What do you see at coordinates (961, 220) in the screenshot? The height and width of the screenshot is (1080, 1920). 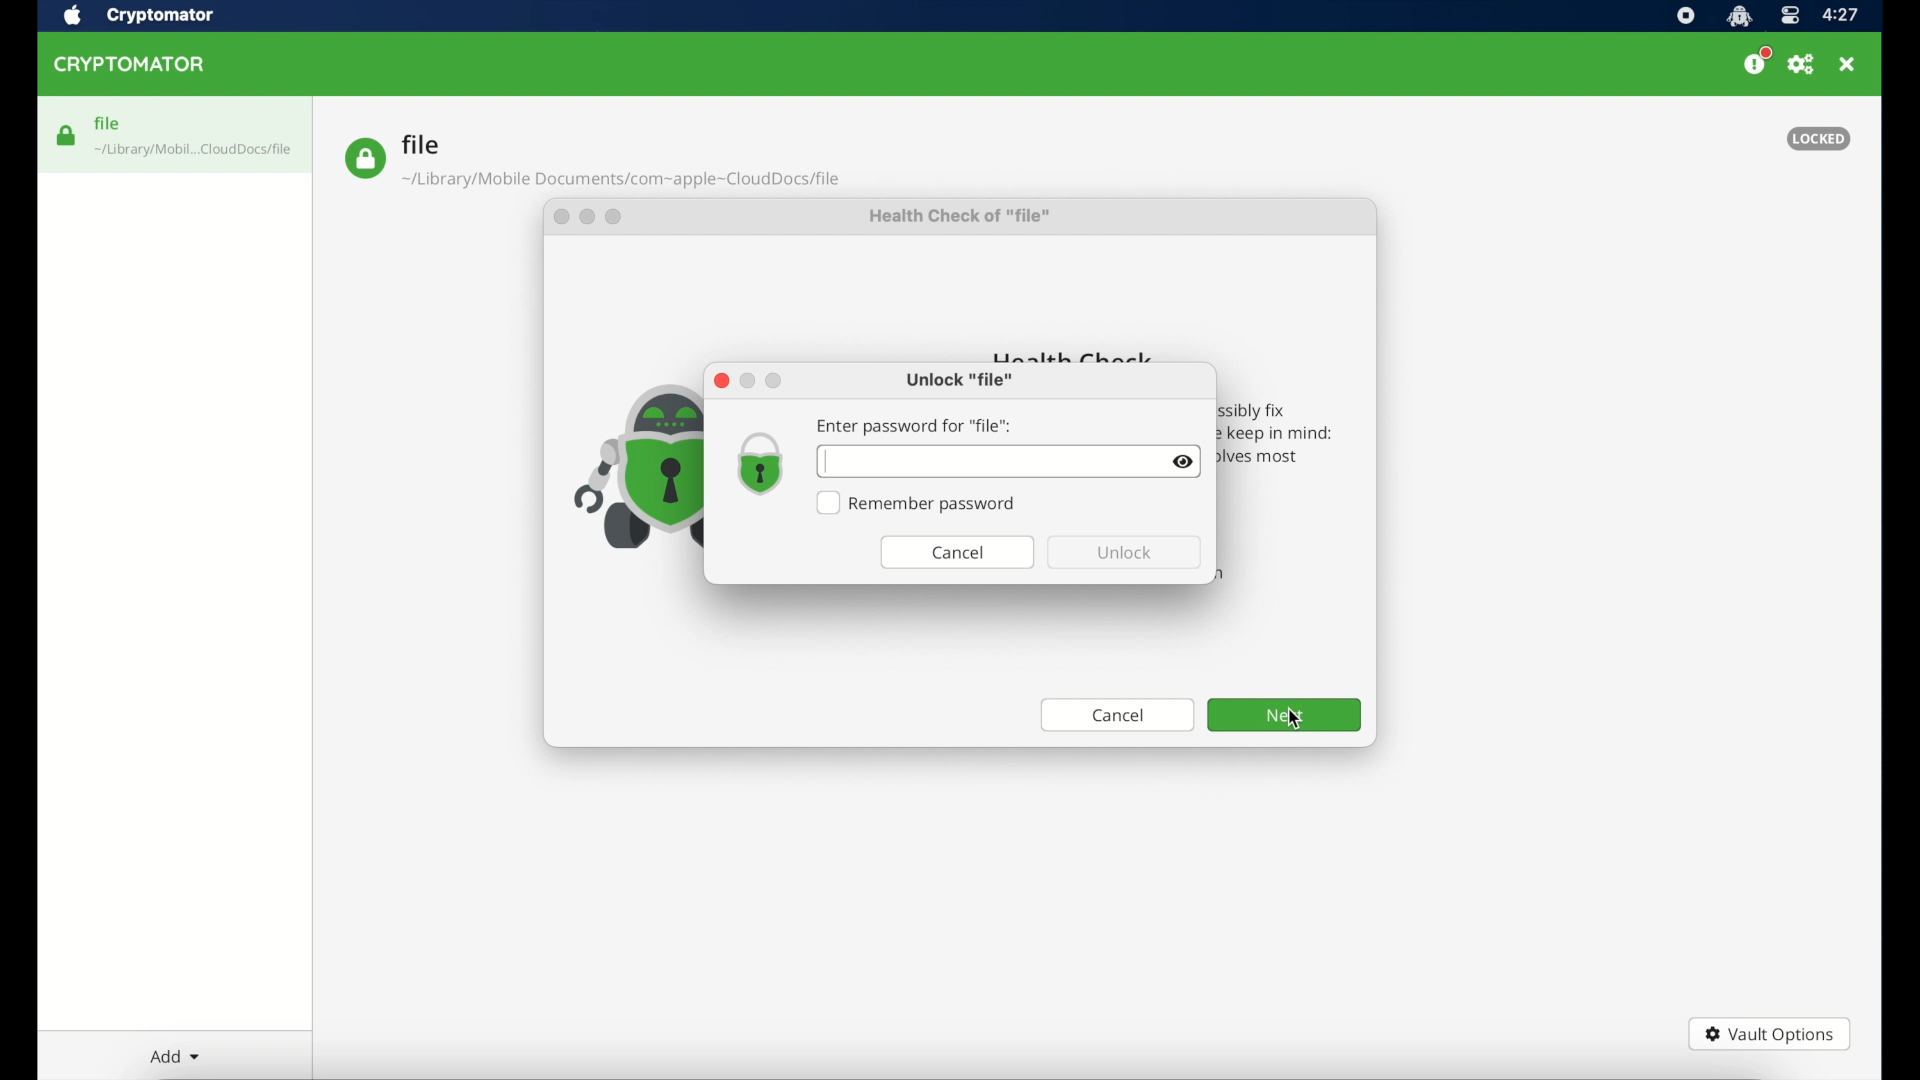 I see `health check of "file"` at bounding box center [961, 220].